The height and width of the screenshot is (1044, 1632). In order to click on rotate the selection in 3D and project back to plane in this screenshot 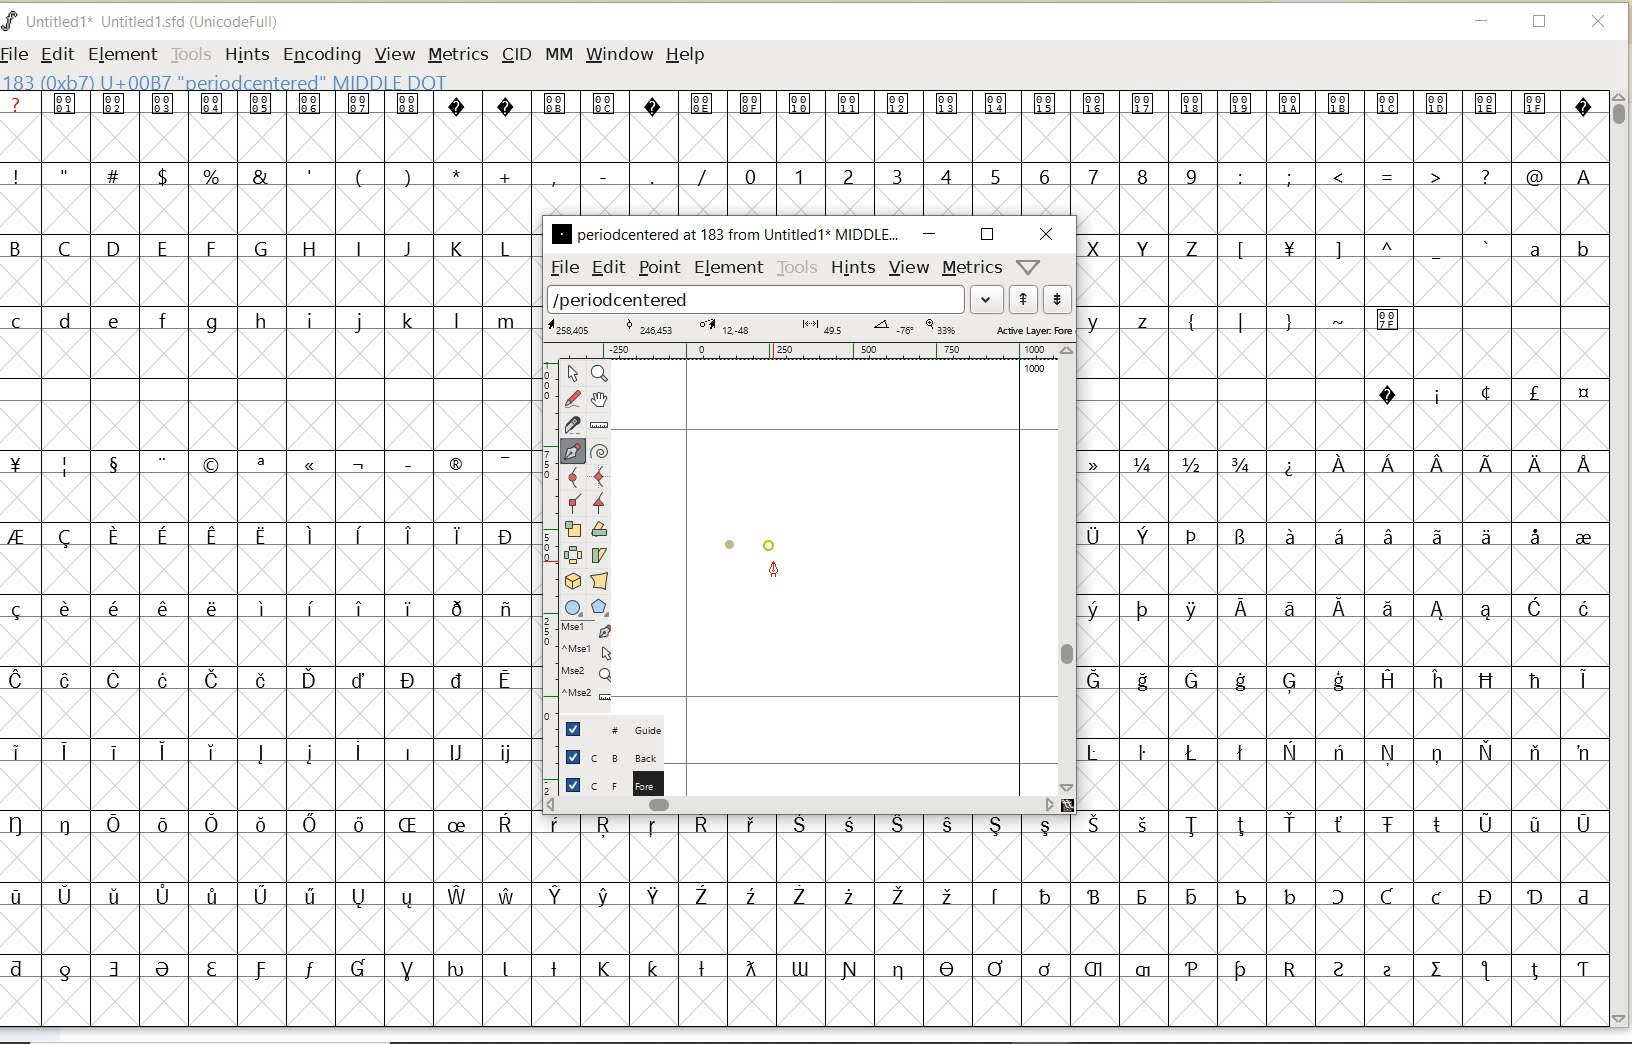, I will do `click(572, 580)`.